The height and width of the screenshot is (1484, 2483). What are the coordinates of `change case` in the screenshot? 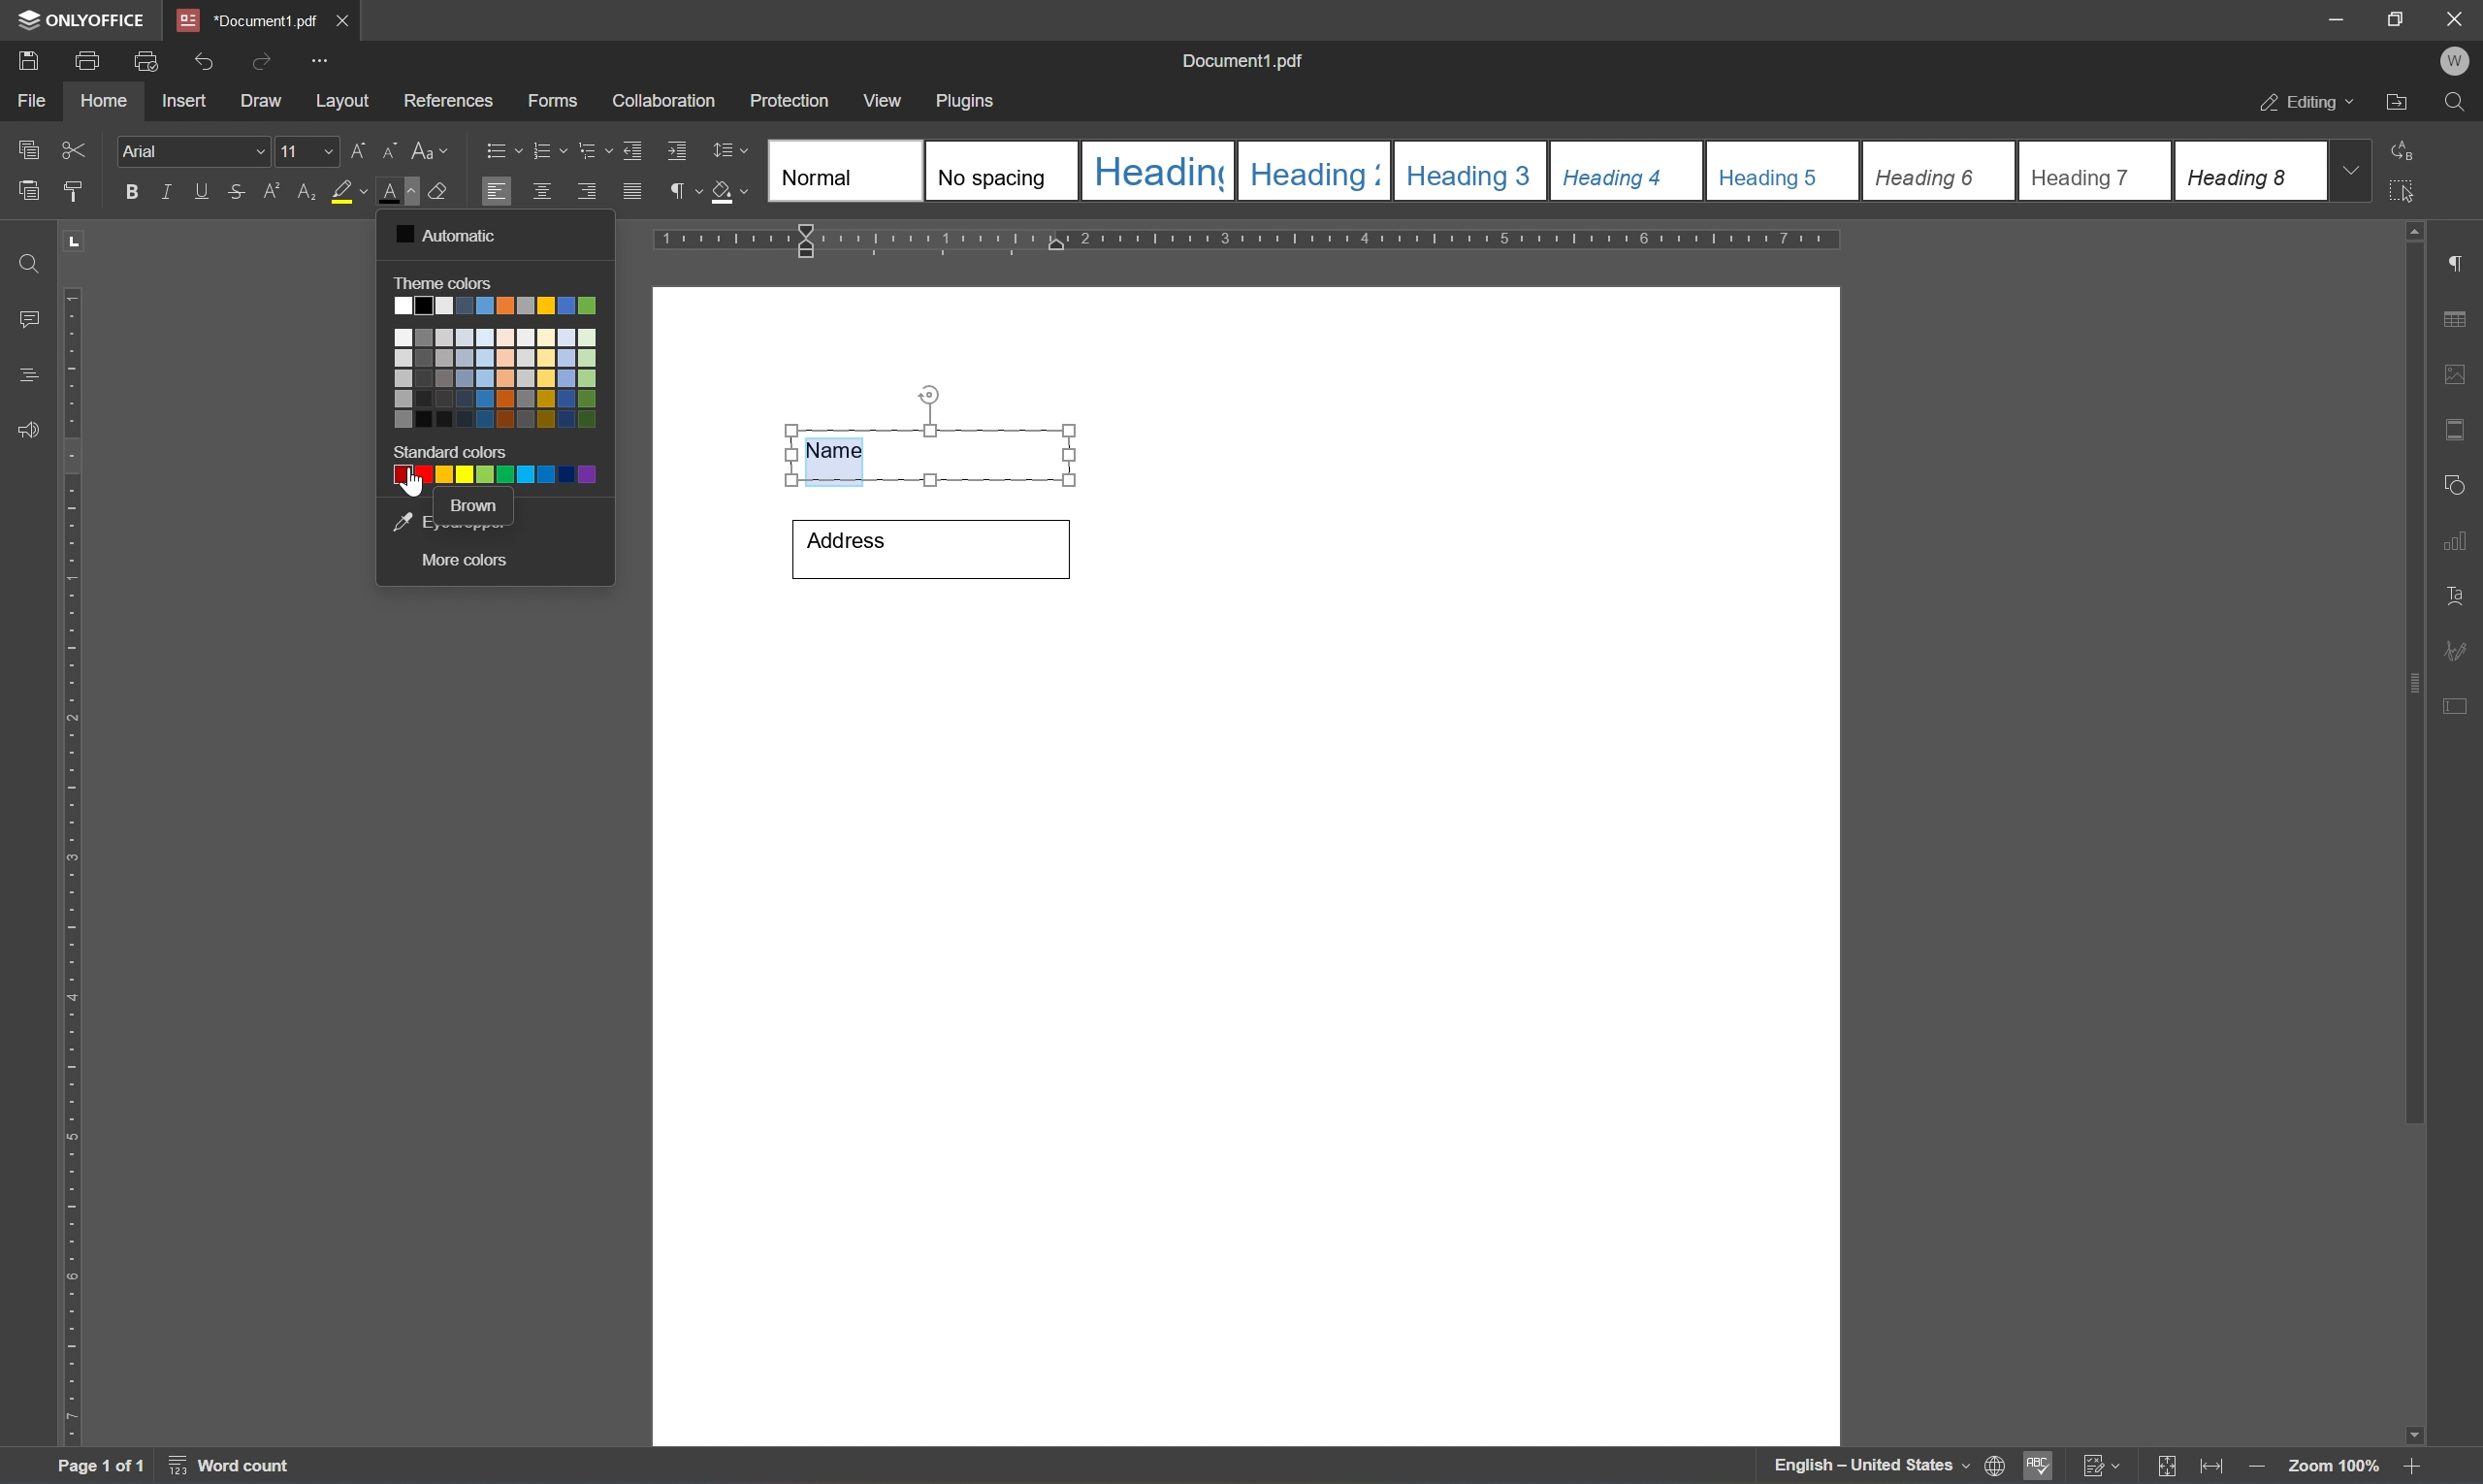 It's located at (433, 154).